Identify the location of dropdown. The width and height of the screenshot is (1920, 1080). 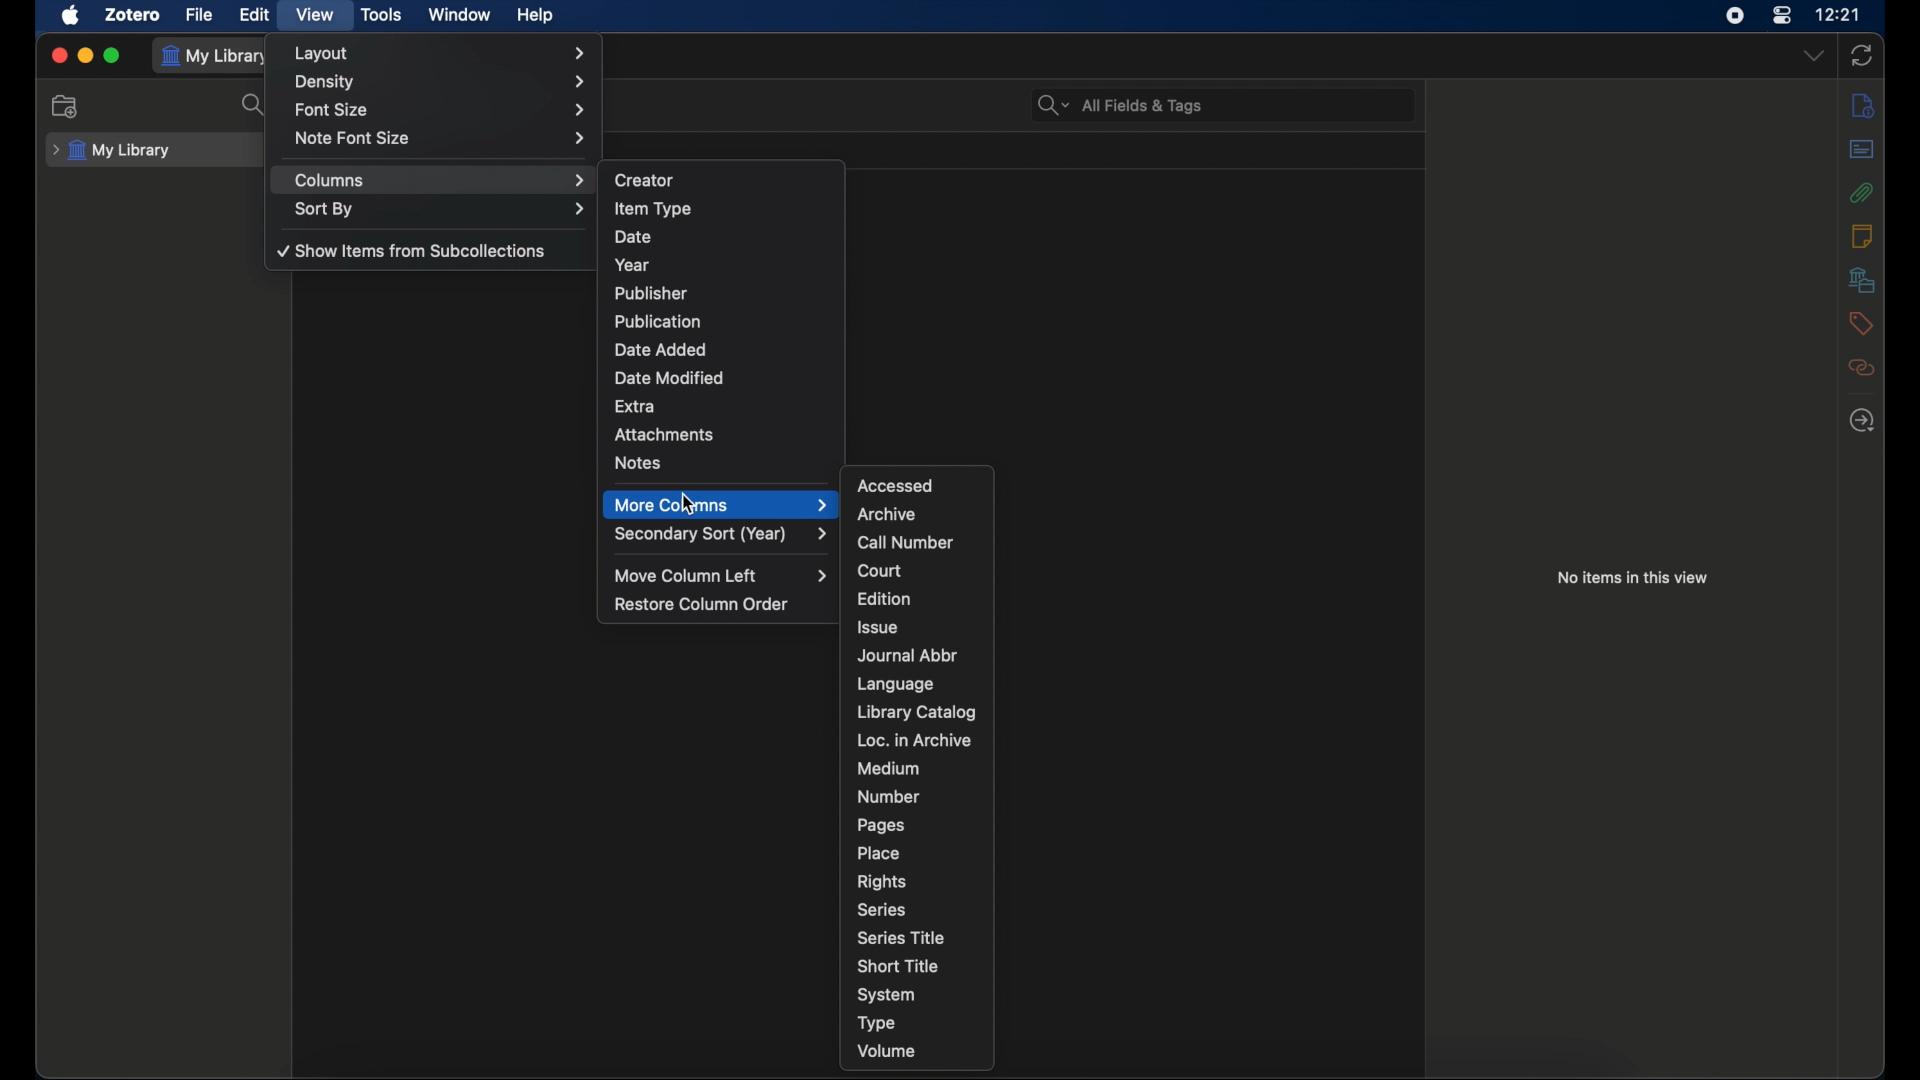
(1816, 56).